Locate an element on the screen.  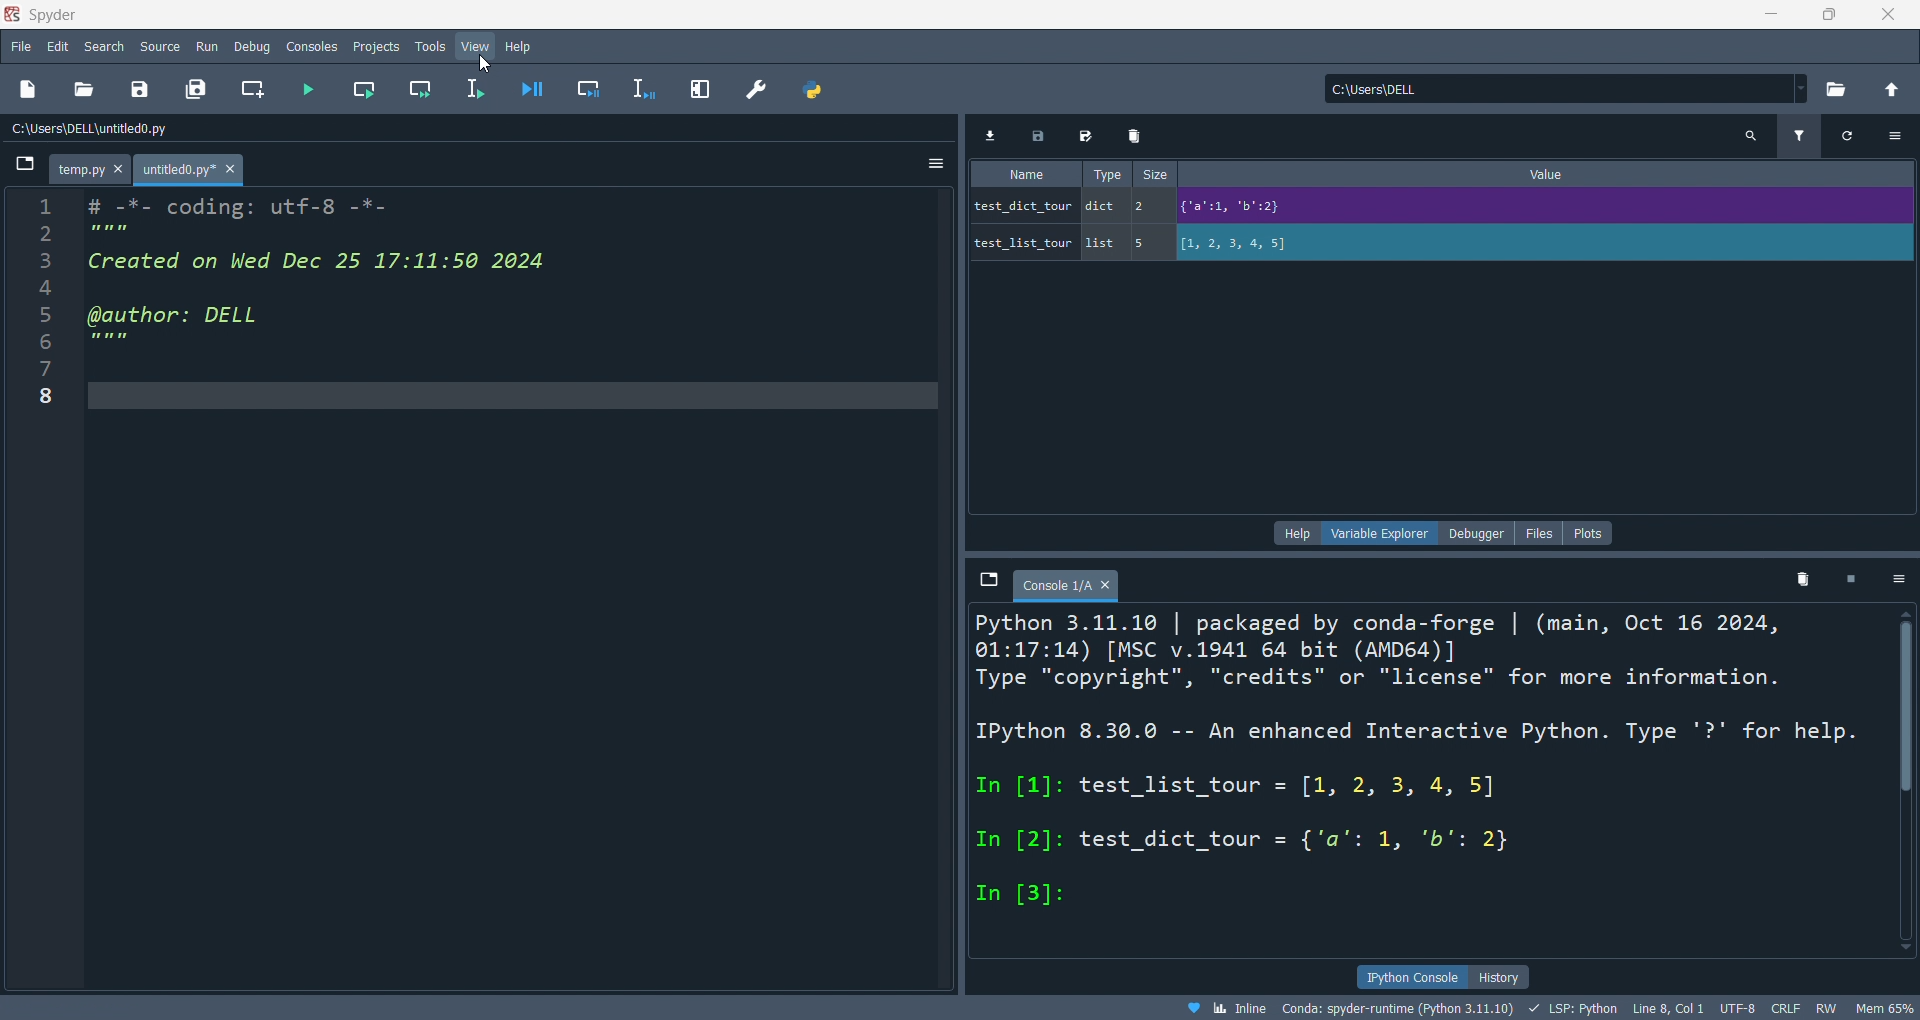
Code editor section is located at coordinates (518, 588).